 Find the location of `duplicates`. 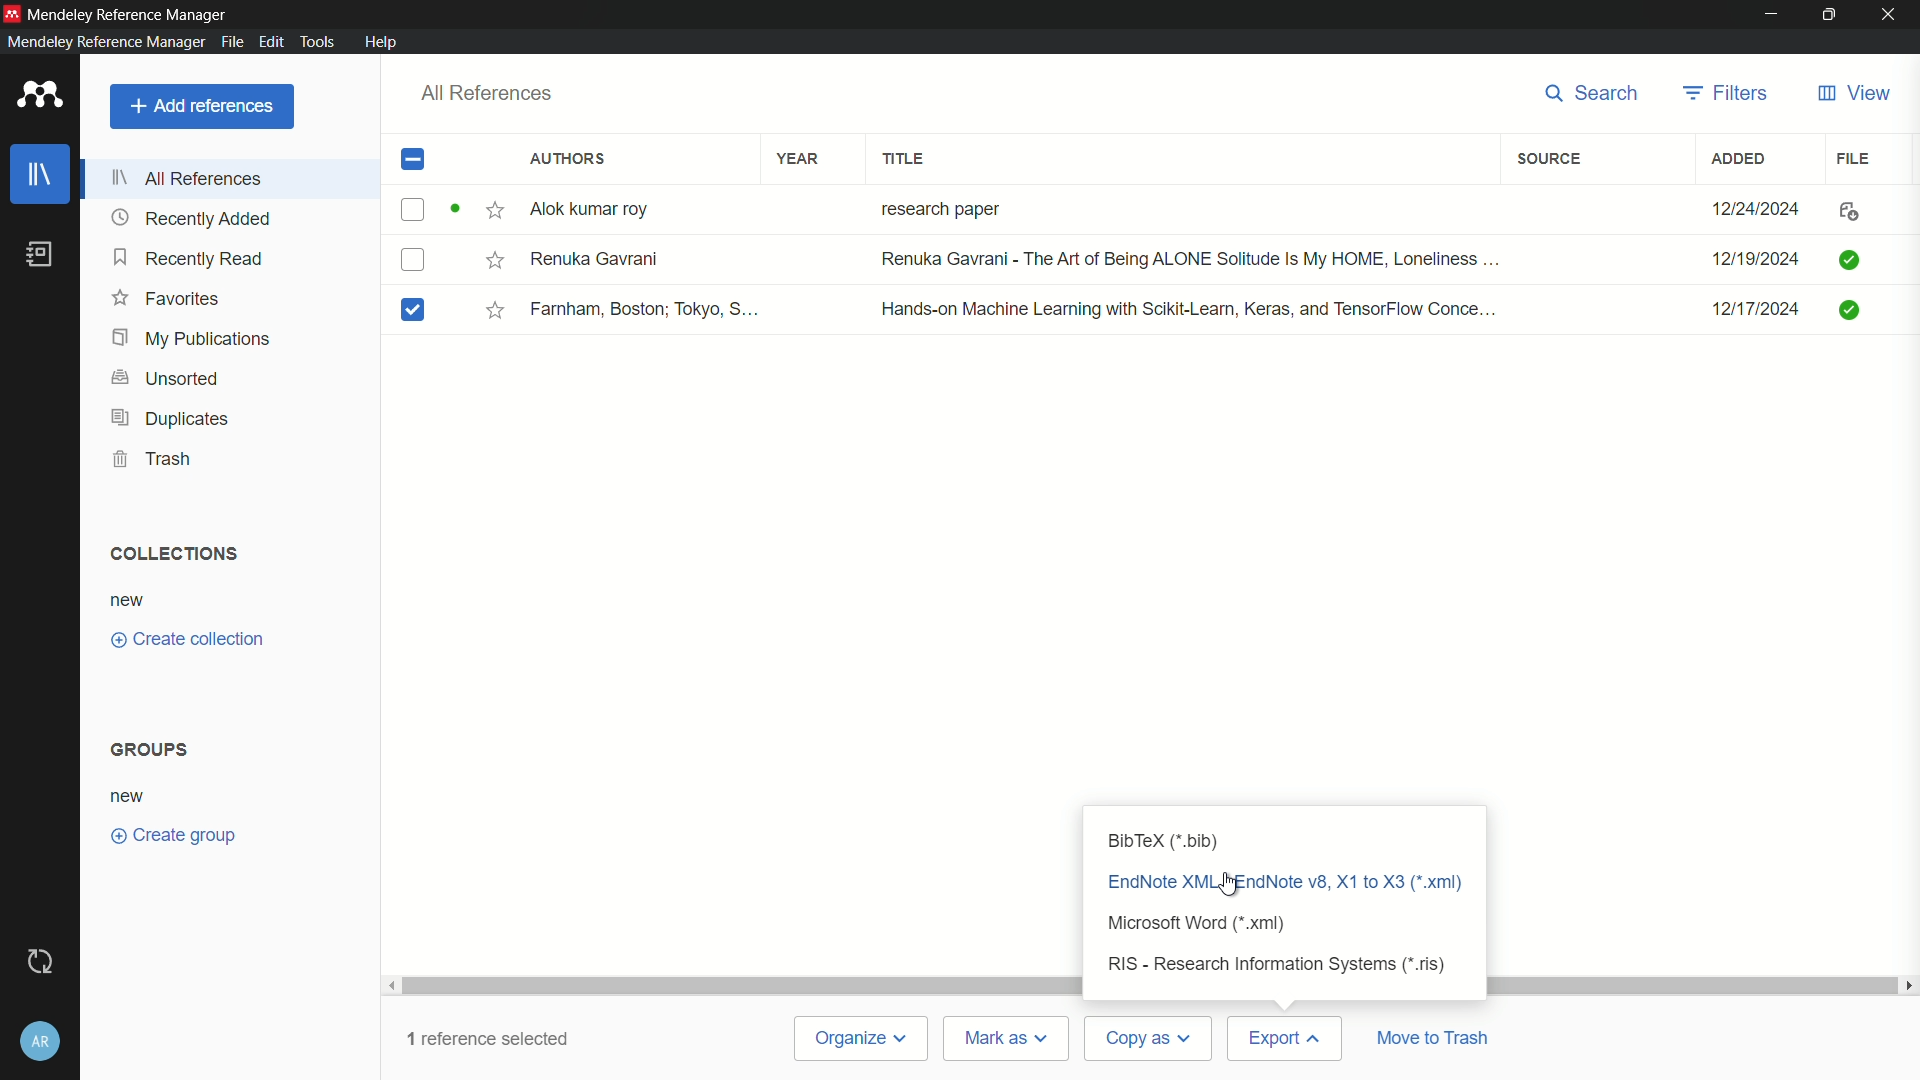

duplicates is located at coordinates (174, 419).